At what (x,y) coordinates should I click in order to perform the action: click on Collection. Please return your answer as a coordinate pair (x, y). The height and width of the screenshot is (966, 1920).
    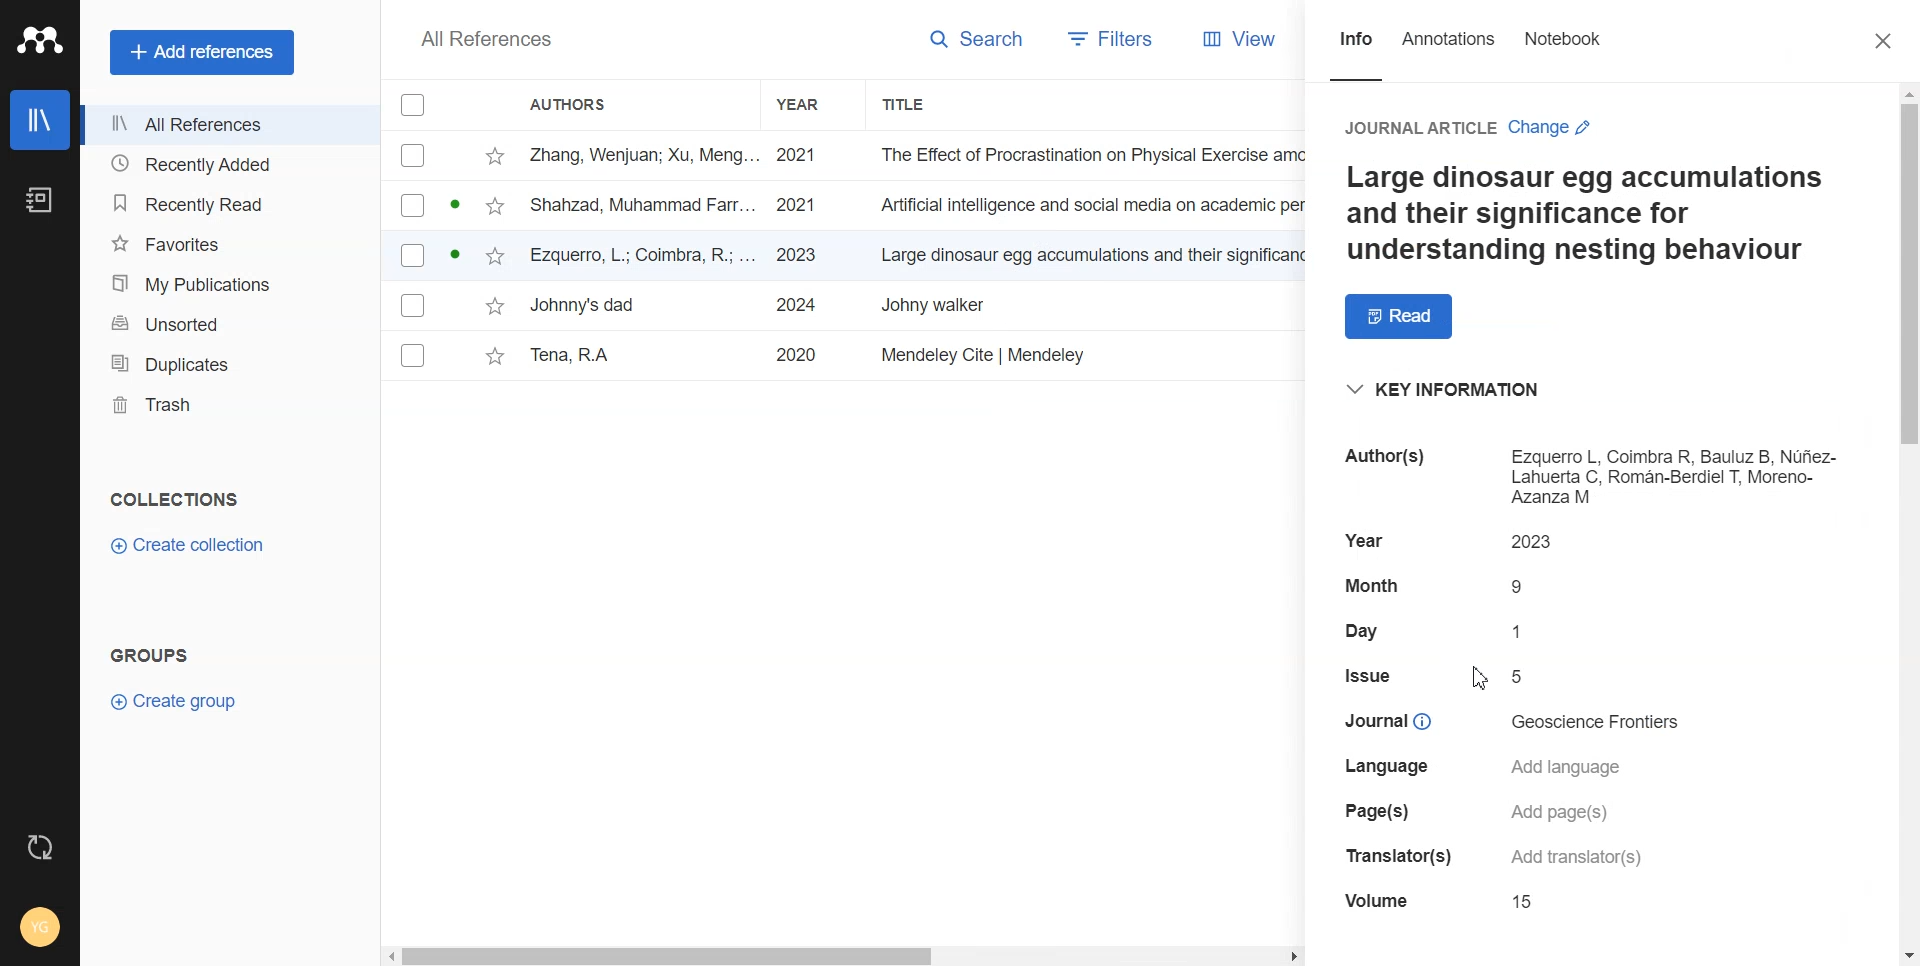
    Looking at the image, I should click on (174, 498).